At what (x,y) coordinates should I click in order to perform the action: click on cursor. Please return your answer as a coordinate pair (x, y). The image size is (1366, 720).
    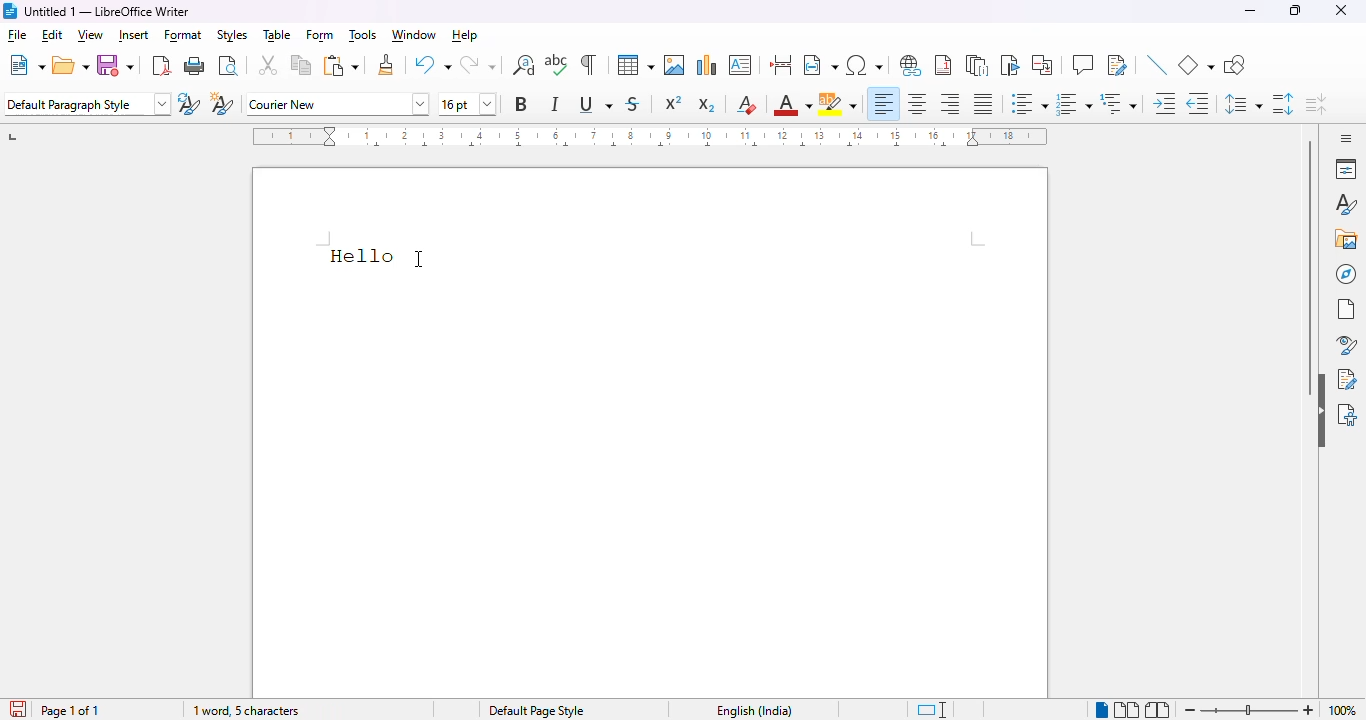
    Looking at the image, I should click on (420, 258).